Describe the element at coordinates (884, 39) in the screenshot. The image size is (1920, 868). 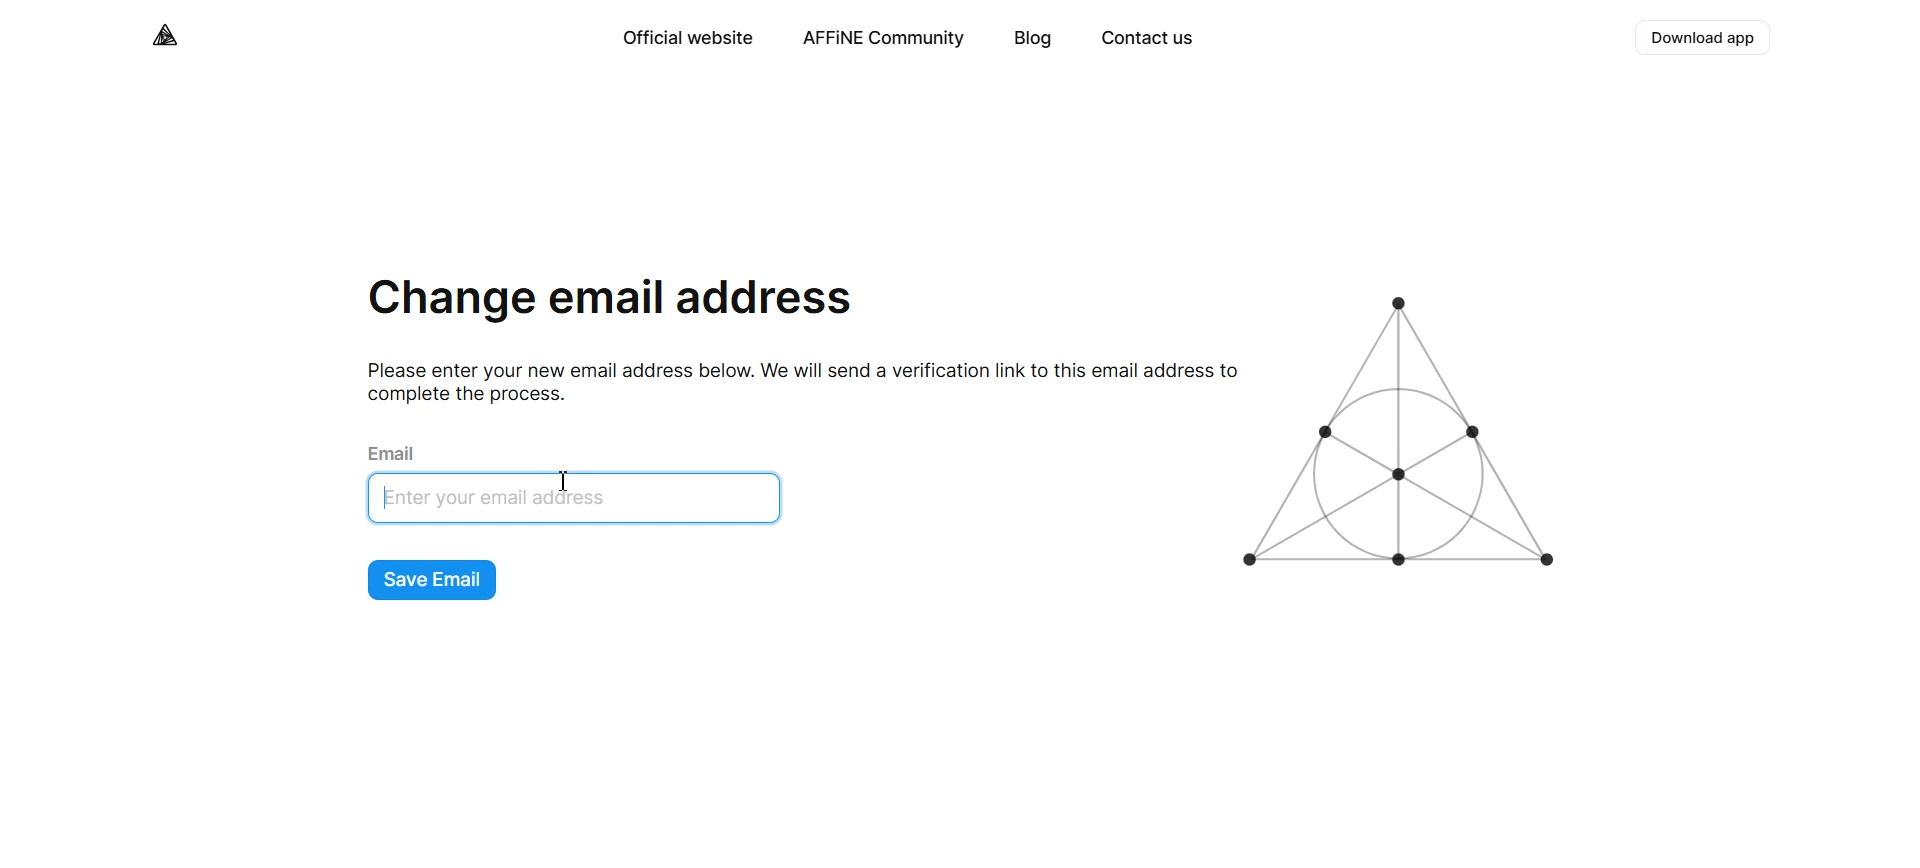
I see `AFFiNE Community` at that location.